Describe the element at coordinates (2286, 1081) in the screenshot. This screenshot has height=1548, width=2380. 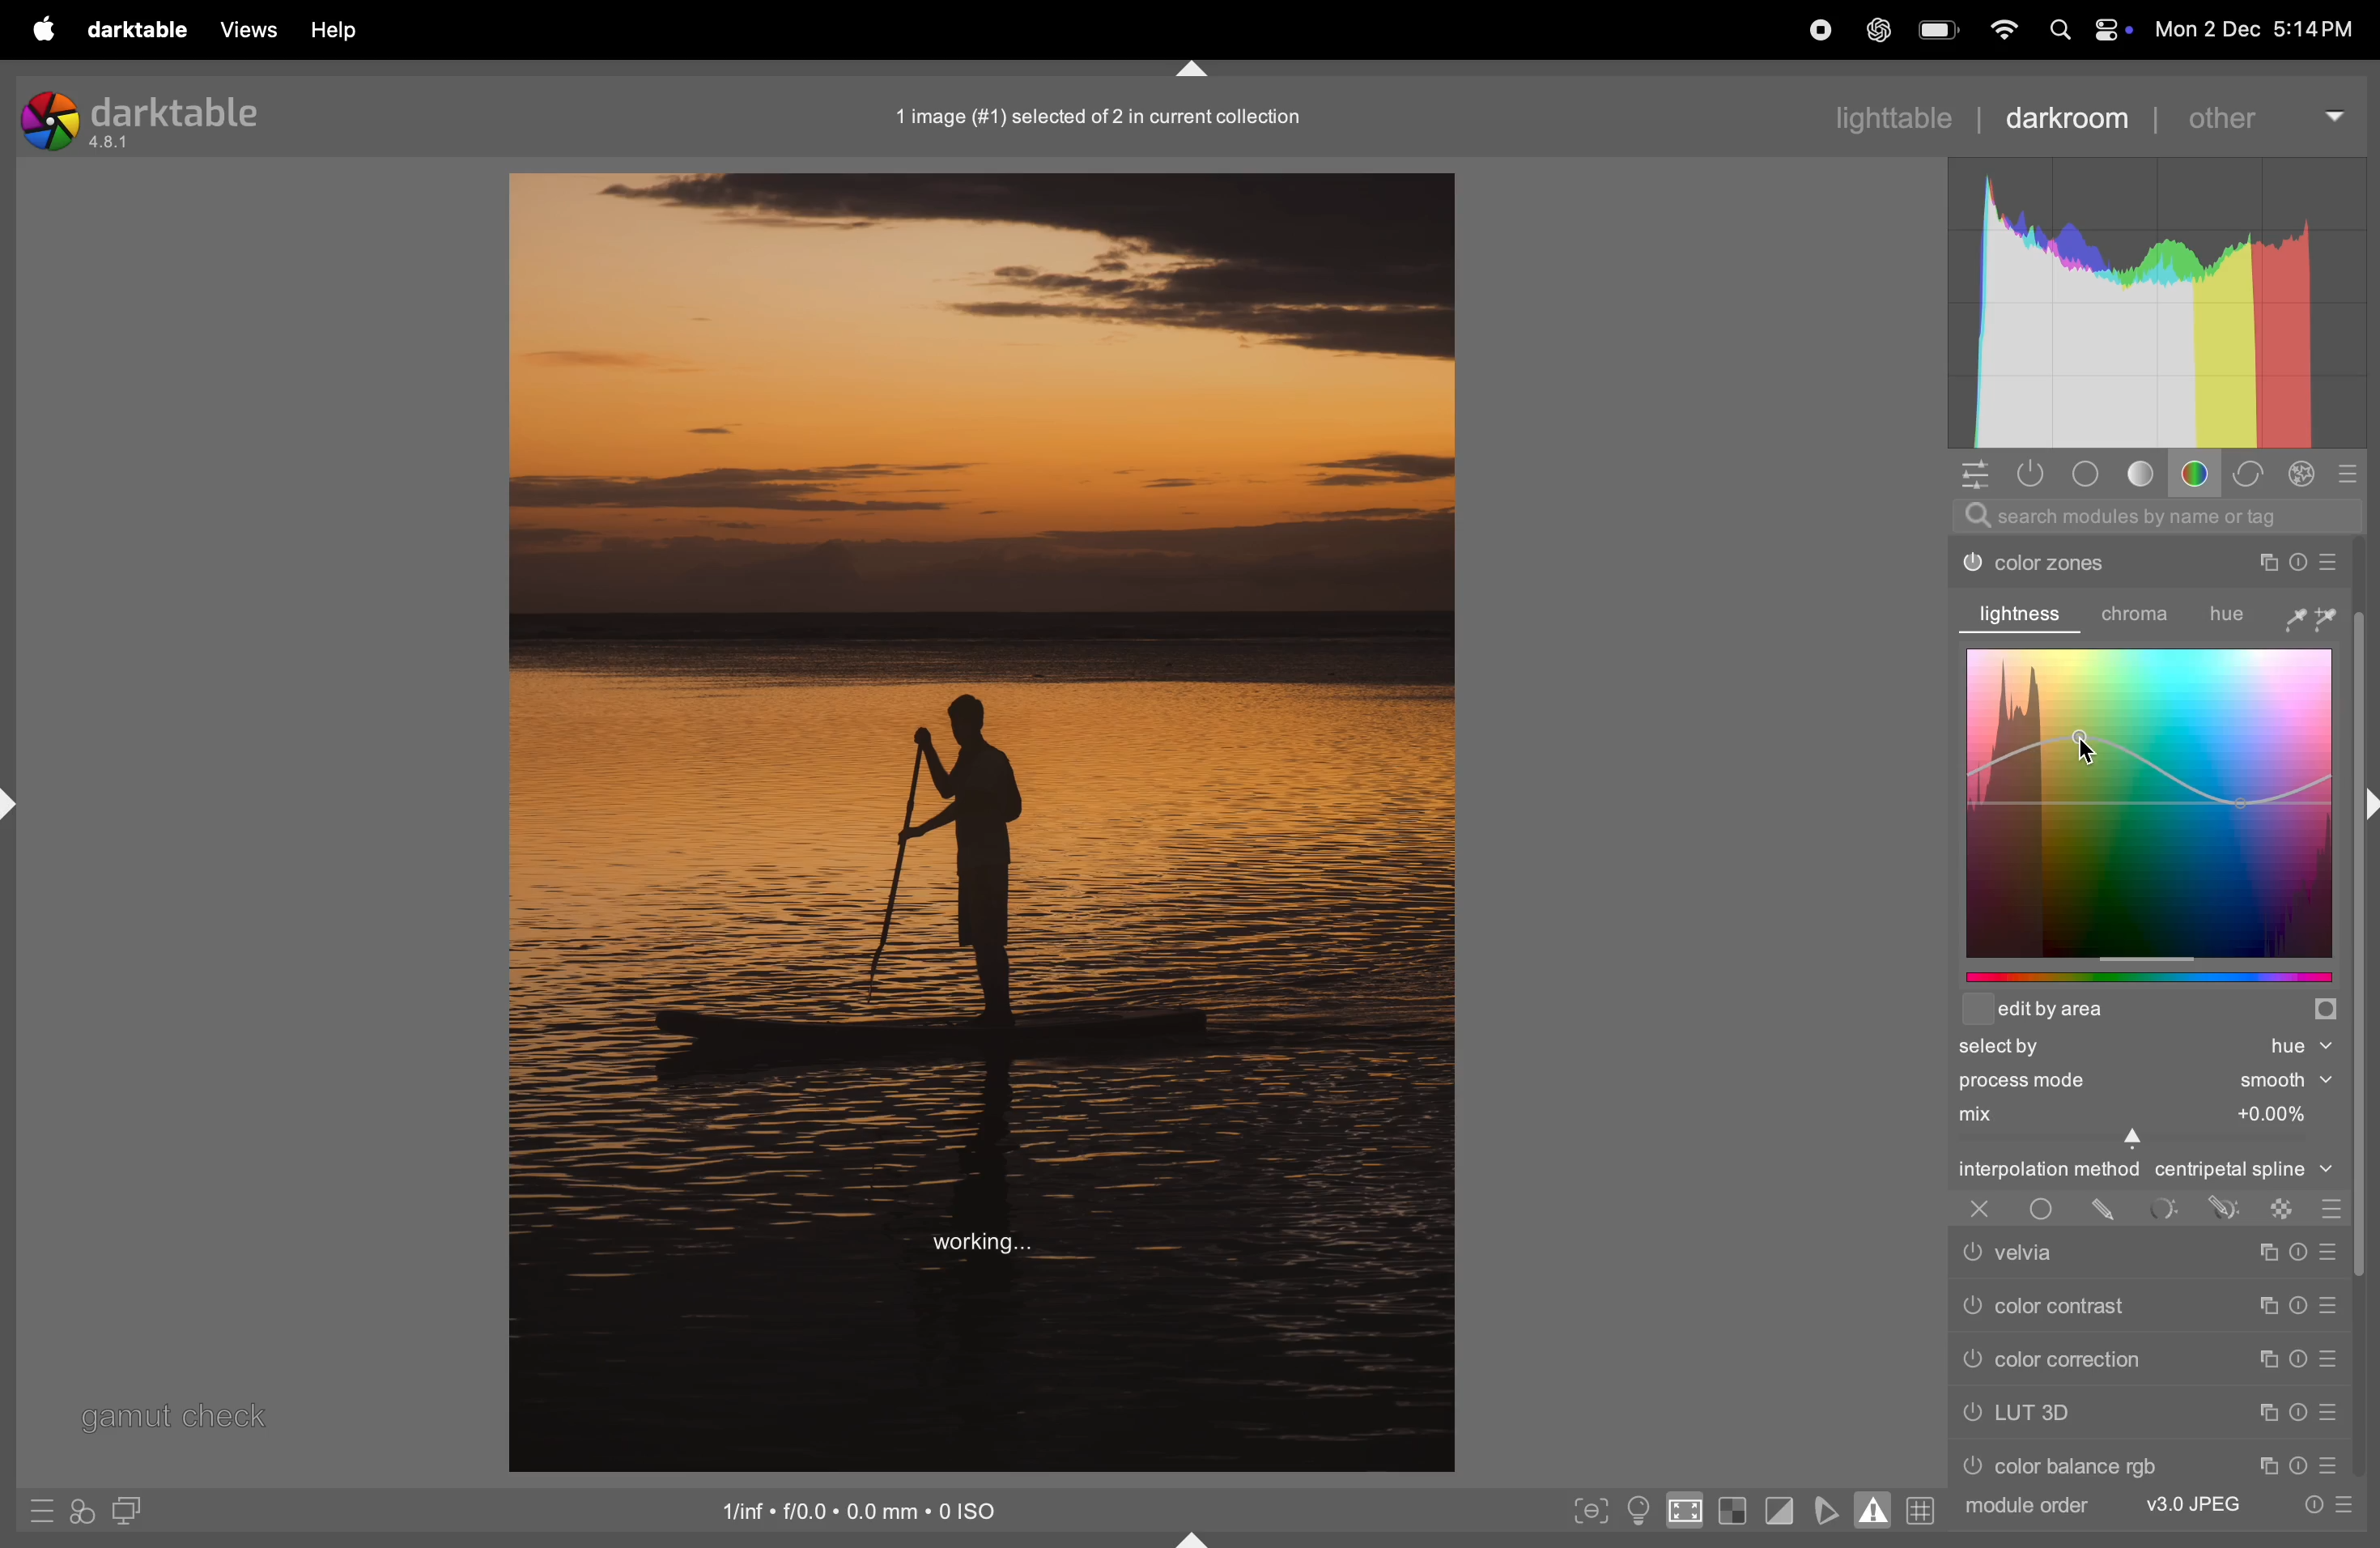
I see `Smooth` at that location.